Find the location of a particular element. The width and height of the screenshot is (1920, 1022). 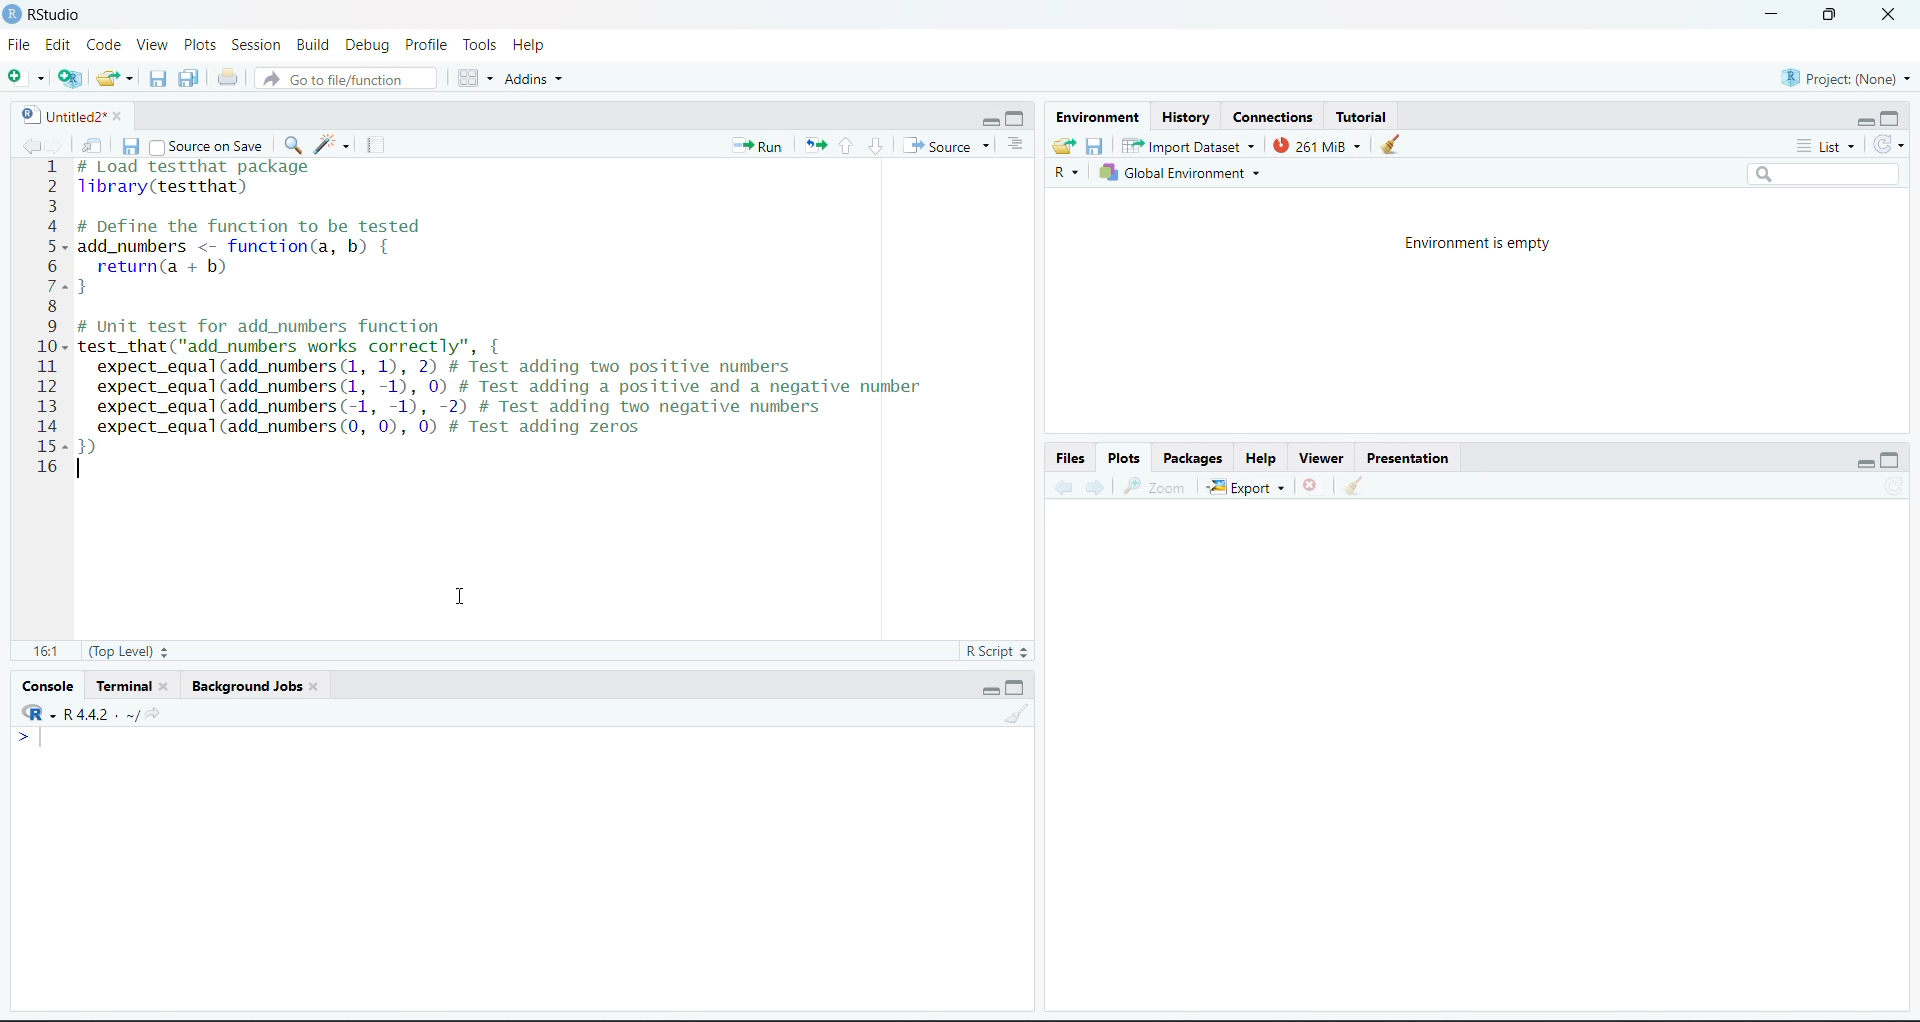

Print is located at coordinates (229, 78).